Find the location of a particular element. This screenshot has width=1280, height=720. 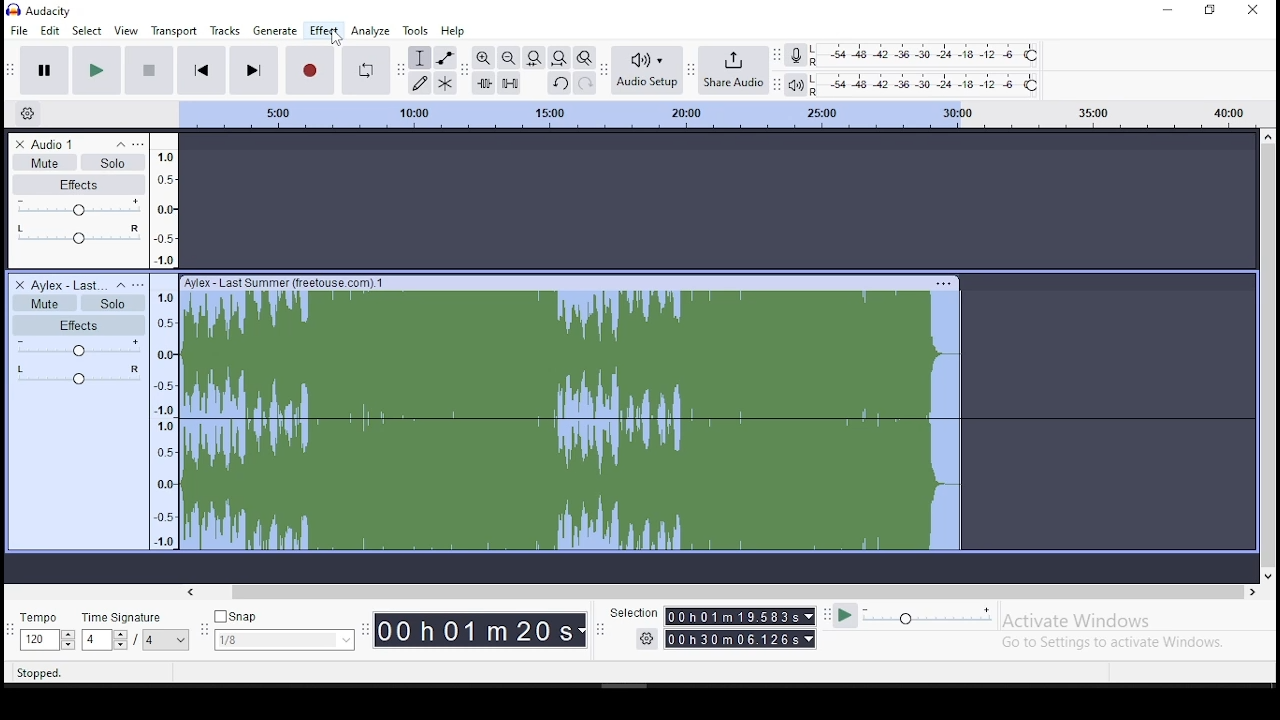

undo is located at coordinates (559, 83).